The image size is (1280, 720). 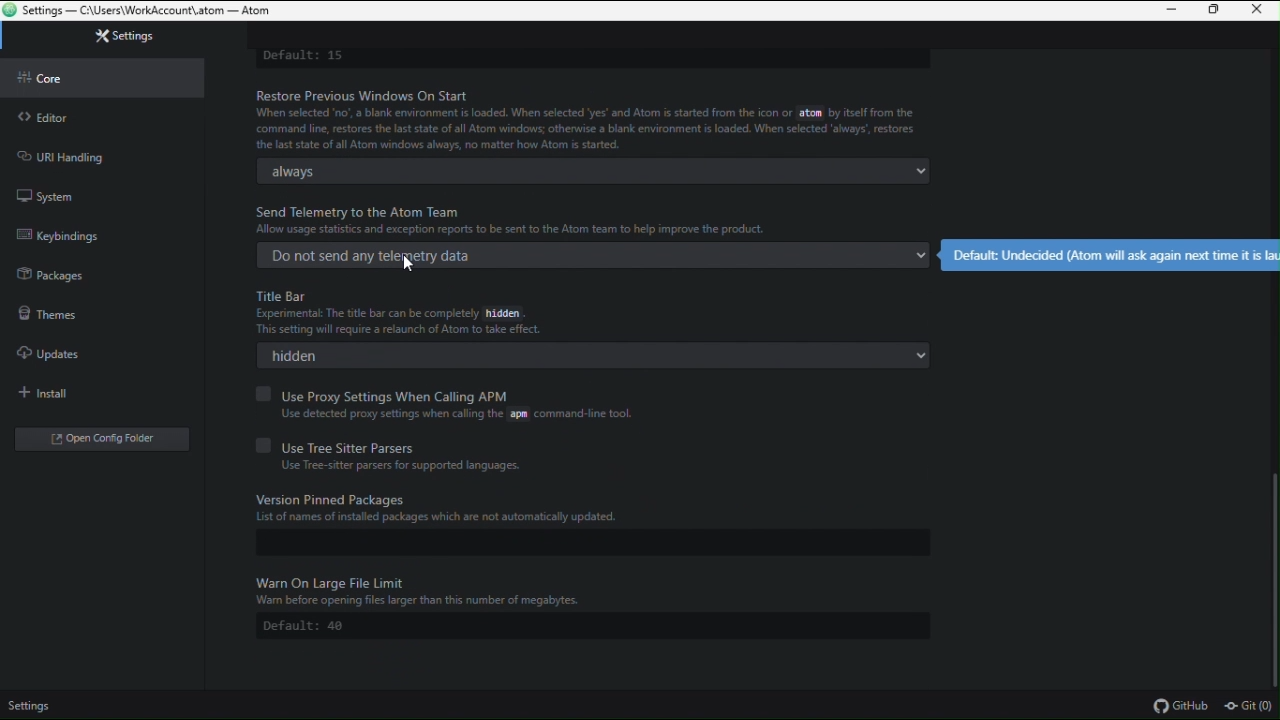 What do you see at coordinates (1250, 707) in the screenshot?
I see `git` at bounding box center [1250, 707].